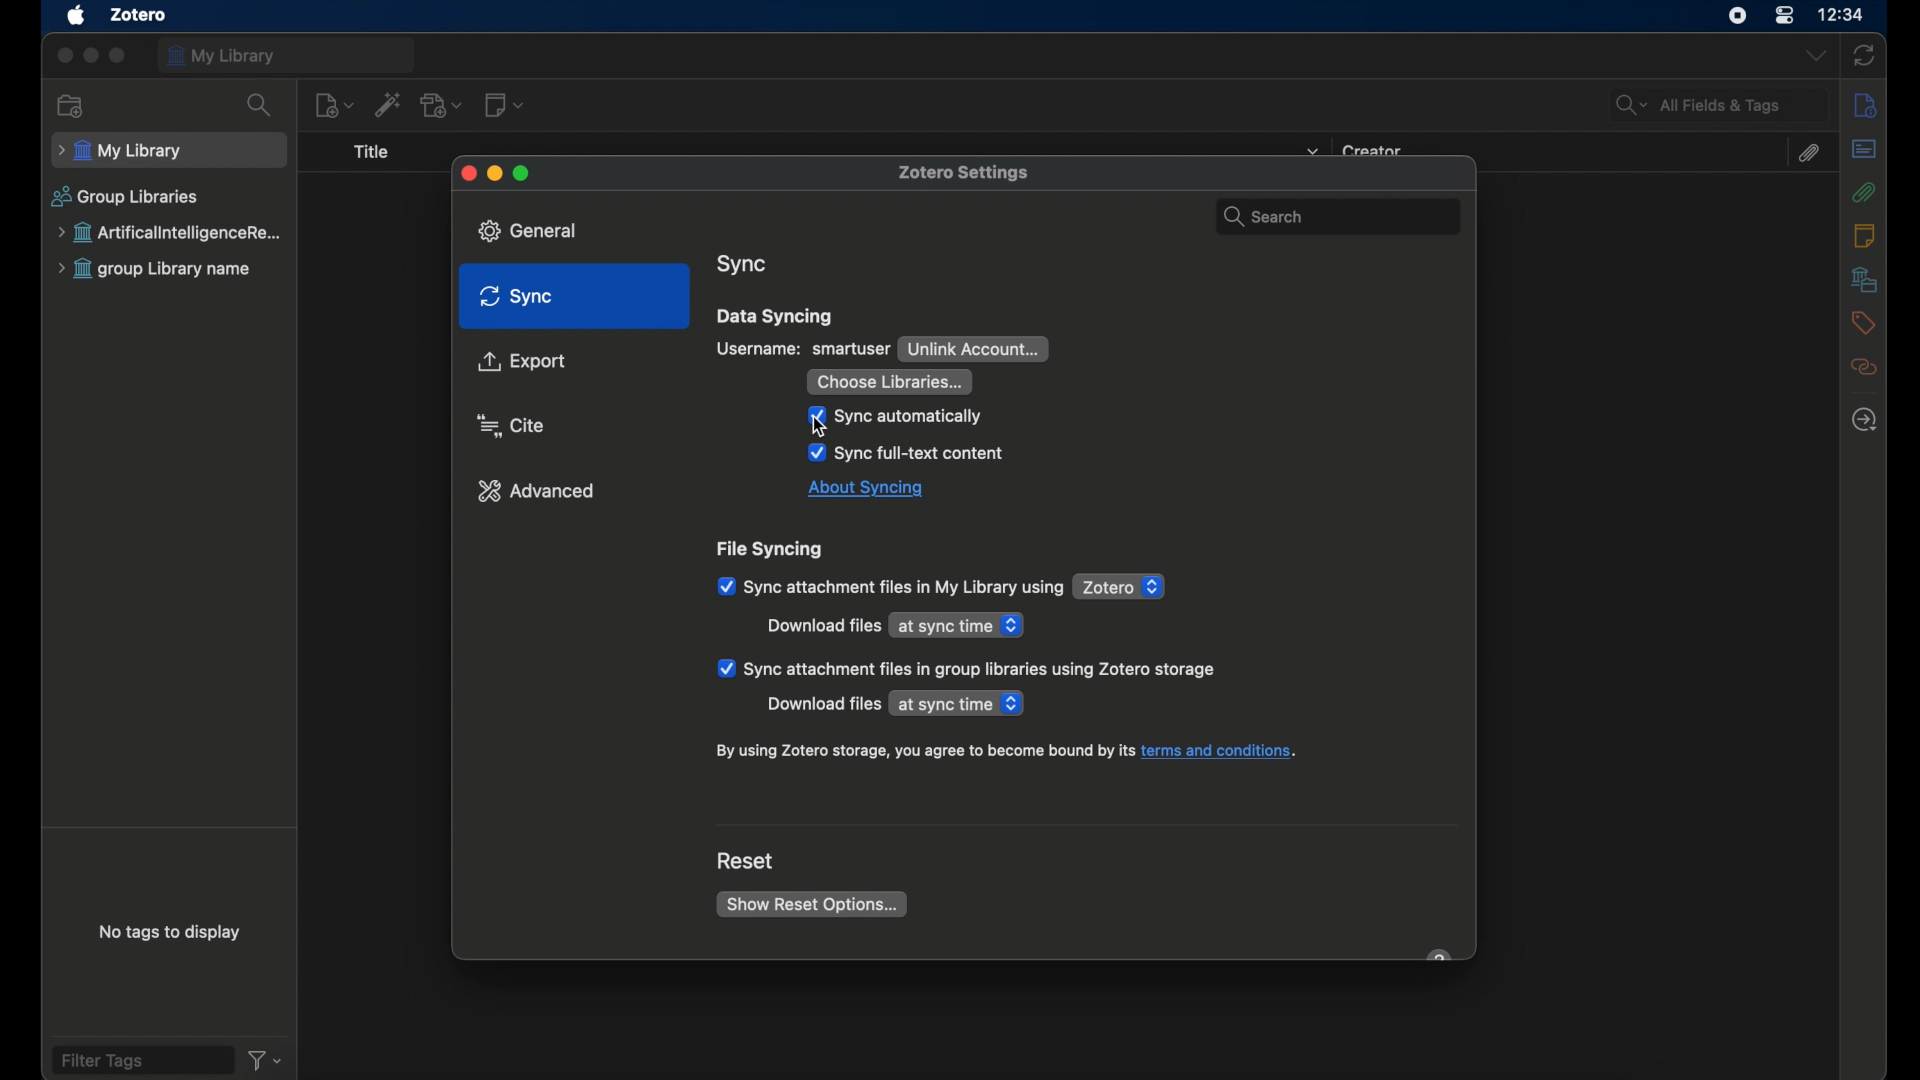 This screenshot has height=1080, width=1920. What do you see at coordinates (959, 624) in the screenshot?
I see `at sync time dropdown menu` at bounding box center [959, 624].